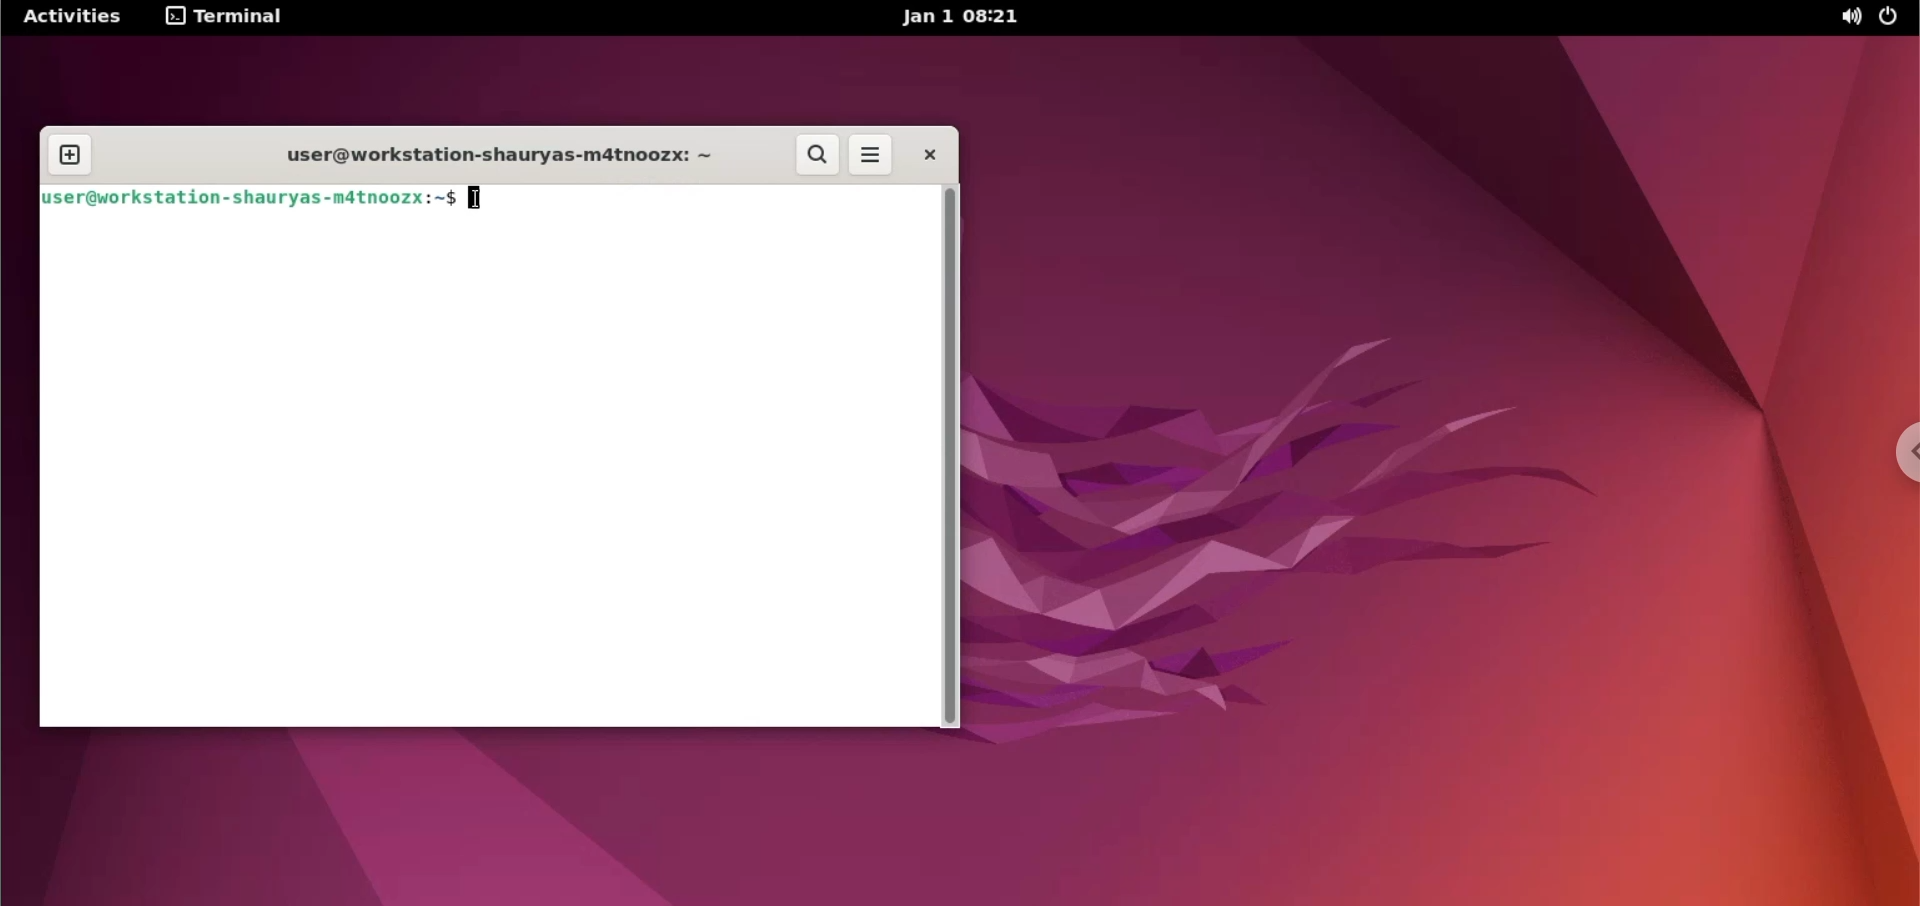  I want to click on power options, so click(1893, 18).